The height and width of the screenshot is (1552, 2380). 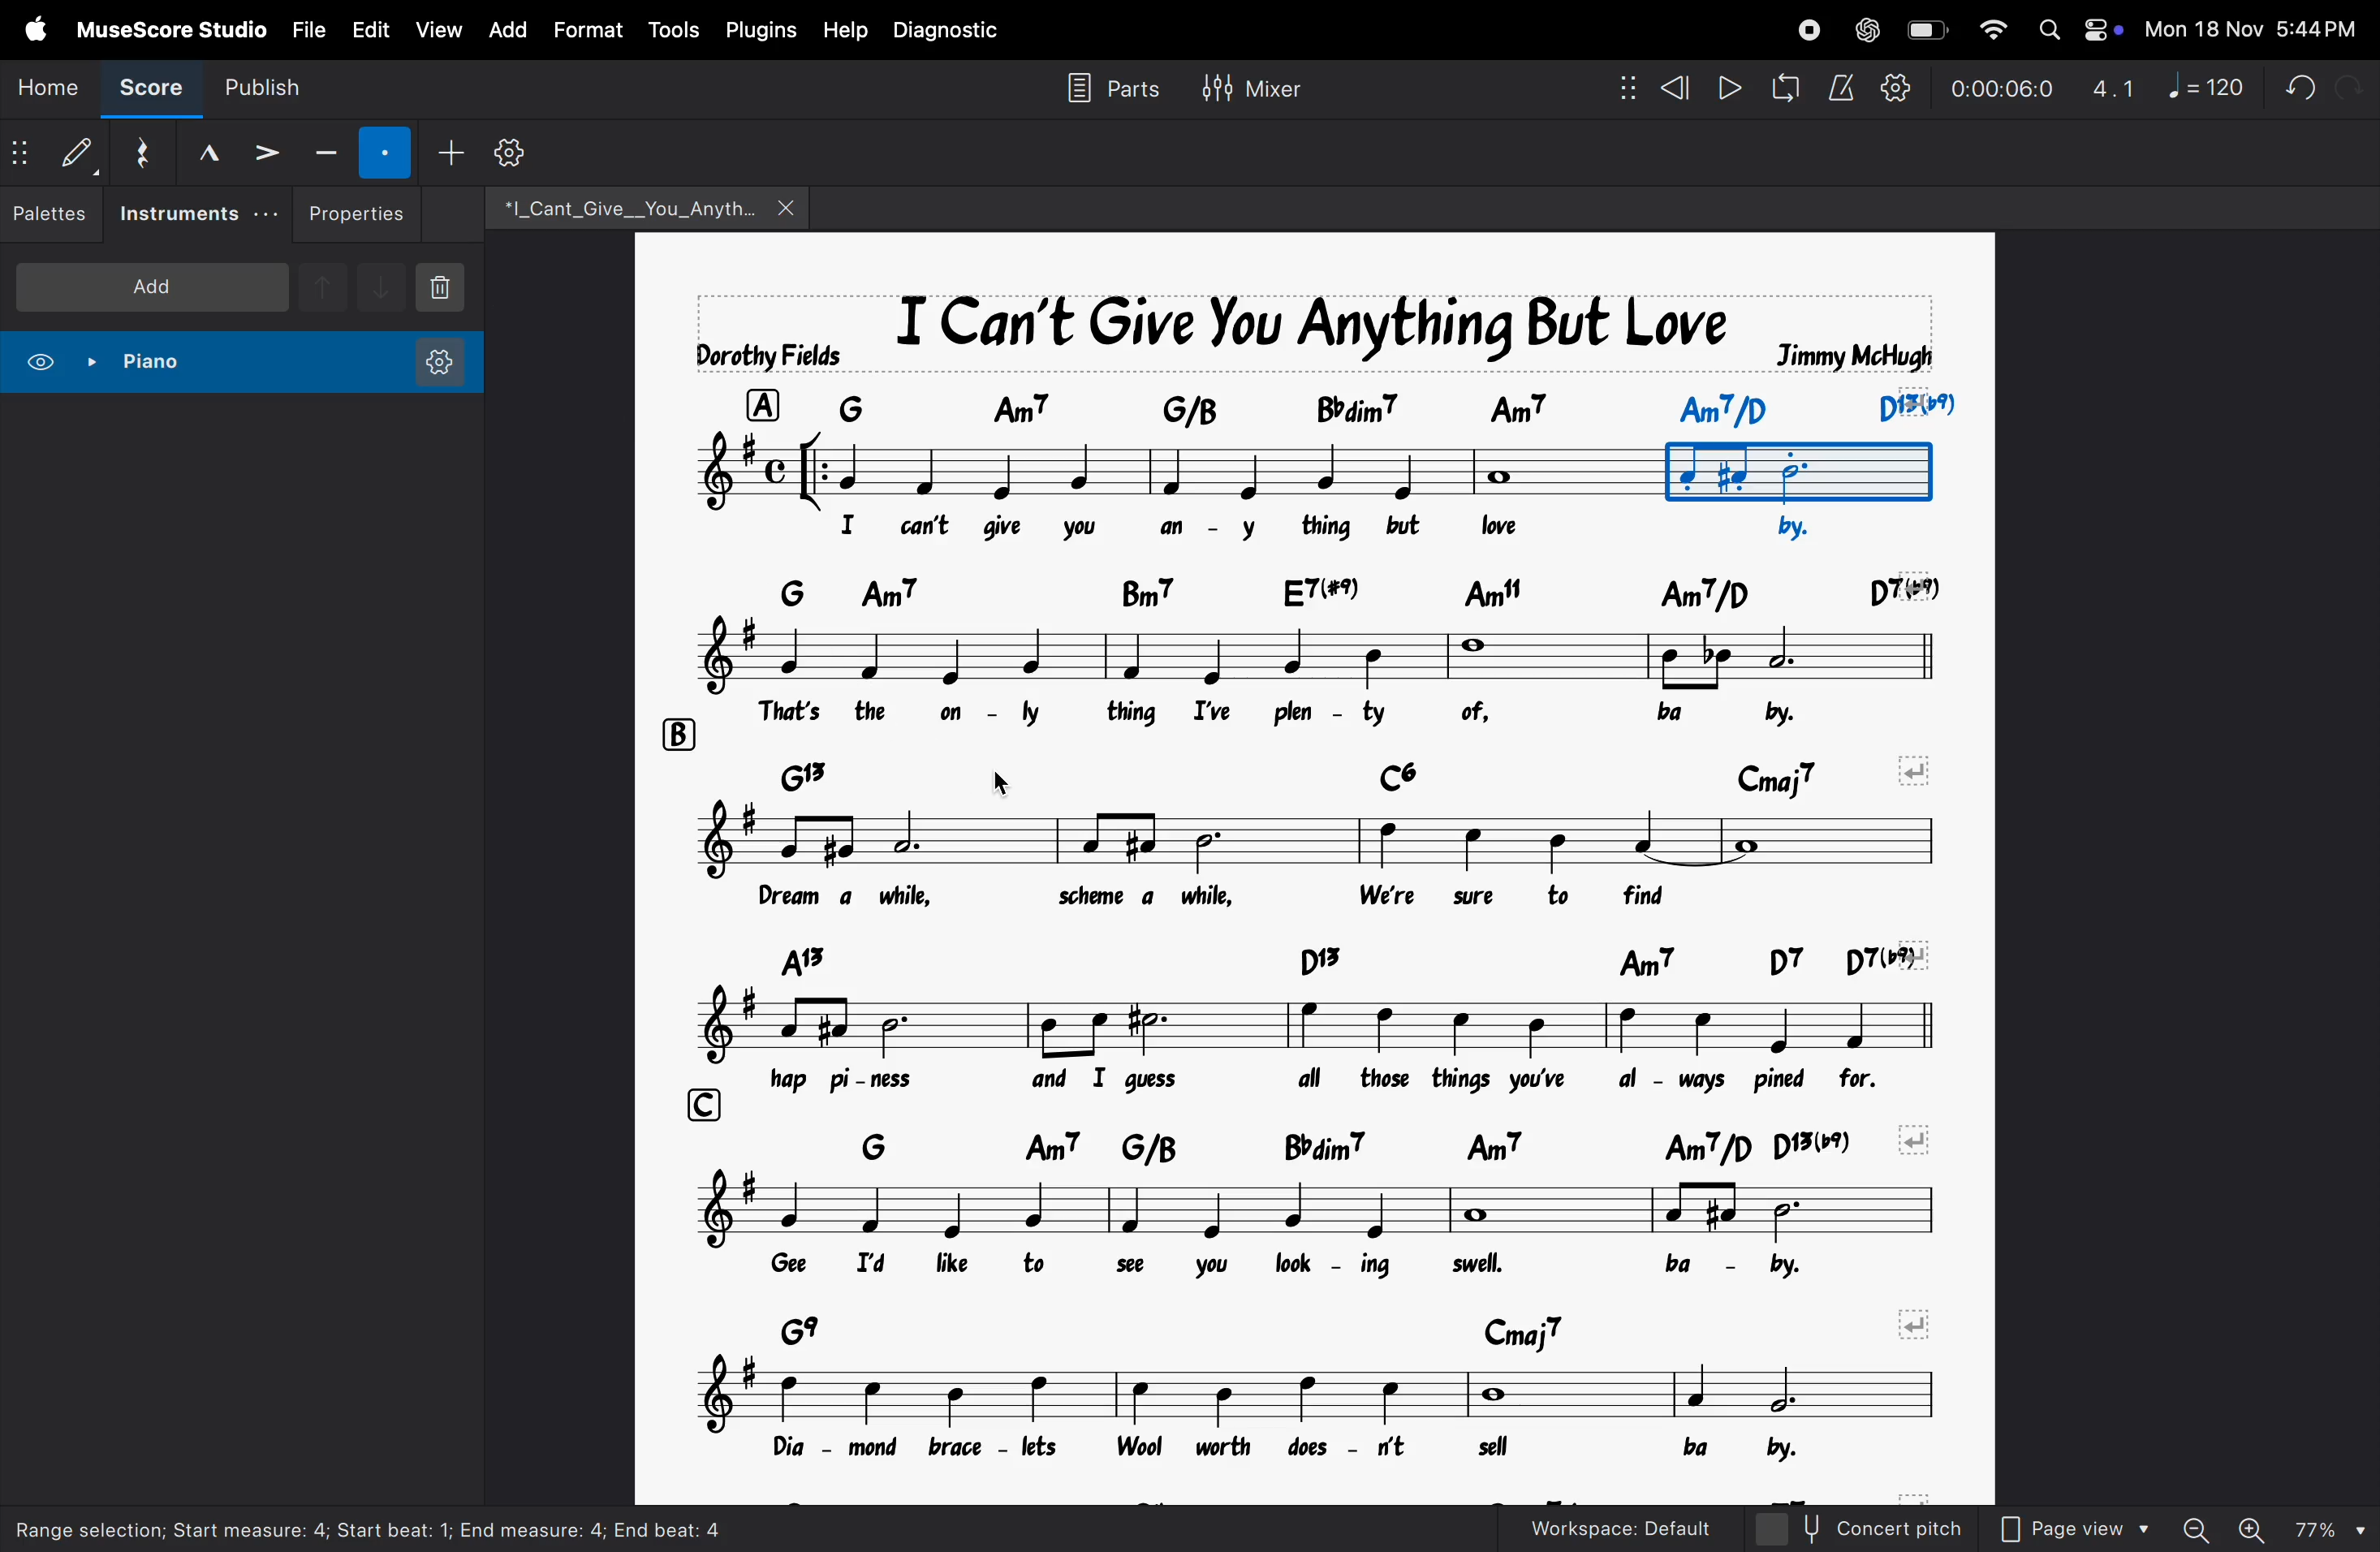 I want to click on tools, so click(x=673, y=30).